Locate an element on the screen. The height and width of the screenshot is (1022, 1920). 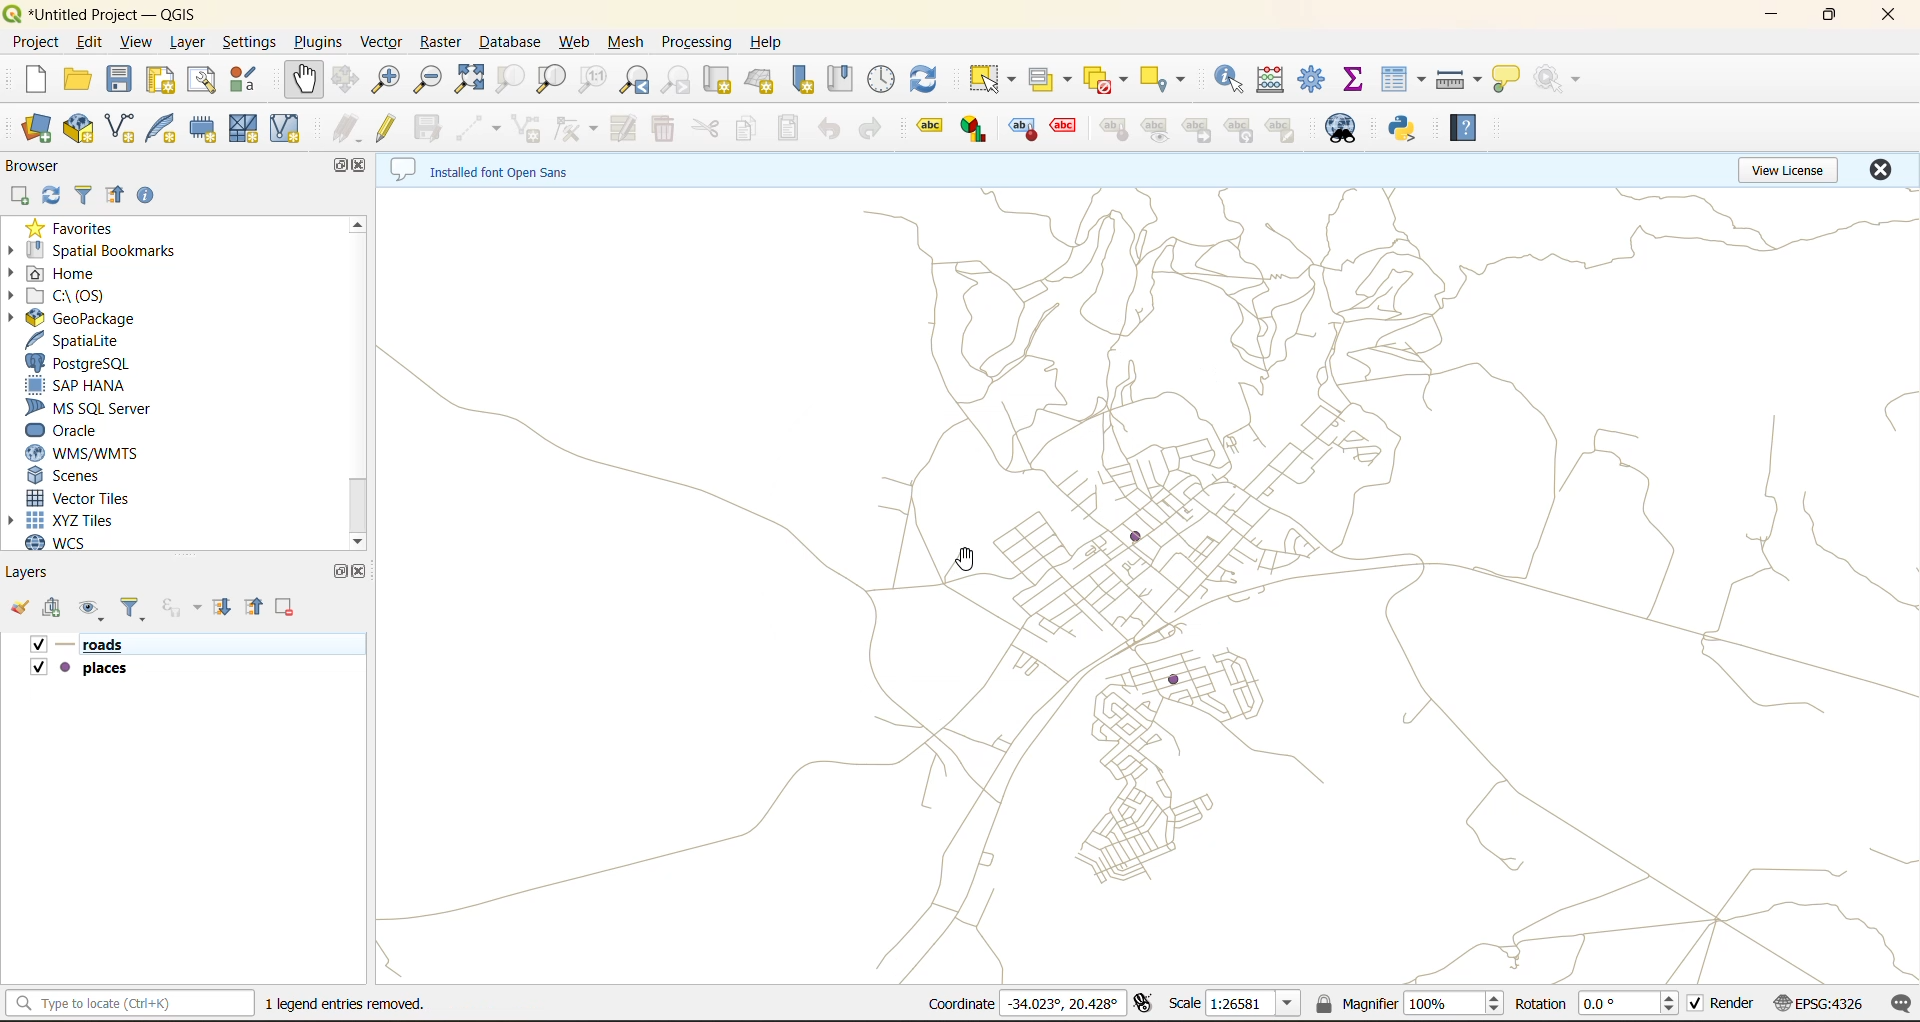
delete is located at coordinates (659, 128).